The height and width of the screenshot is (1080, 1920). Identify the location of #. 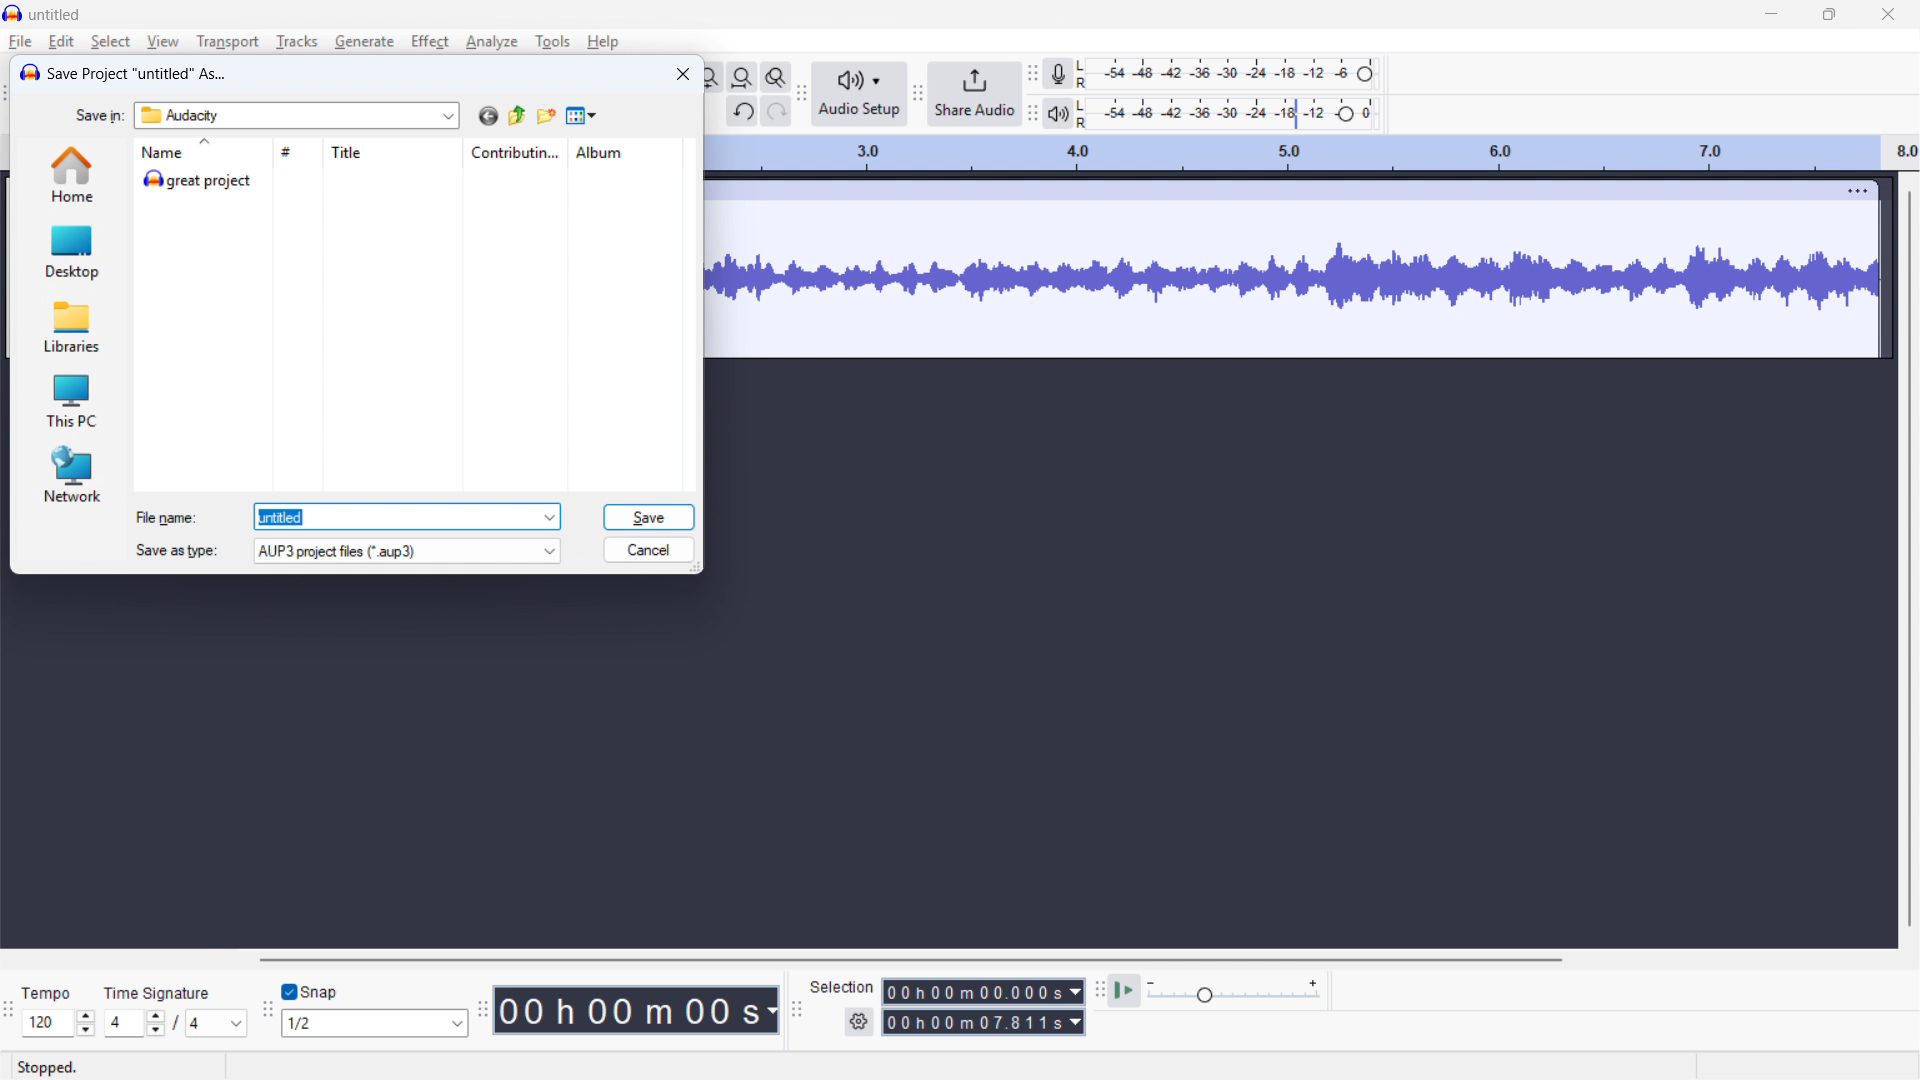
(296, 151).